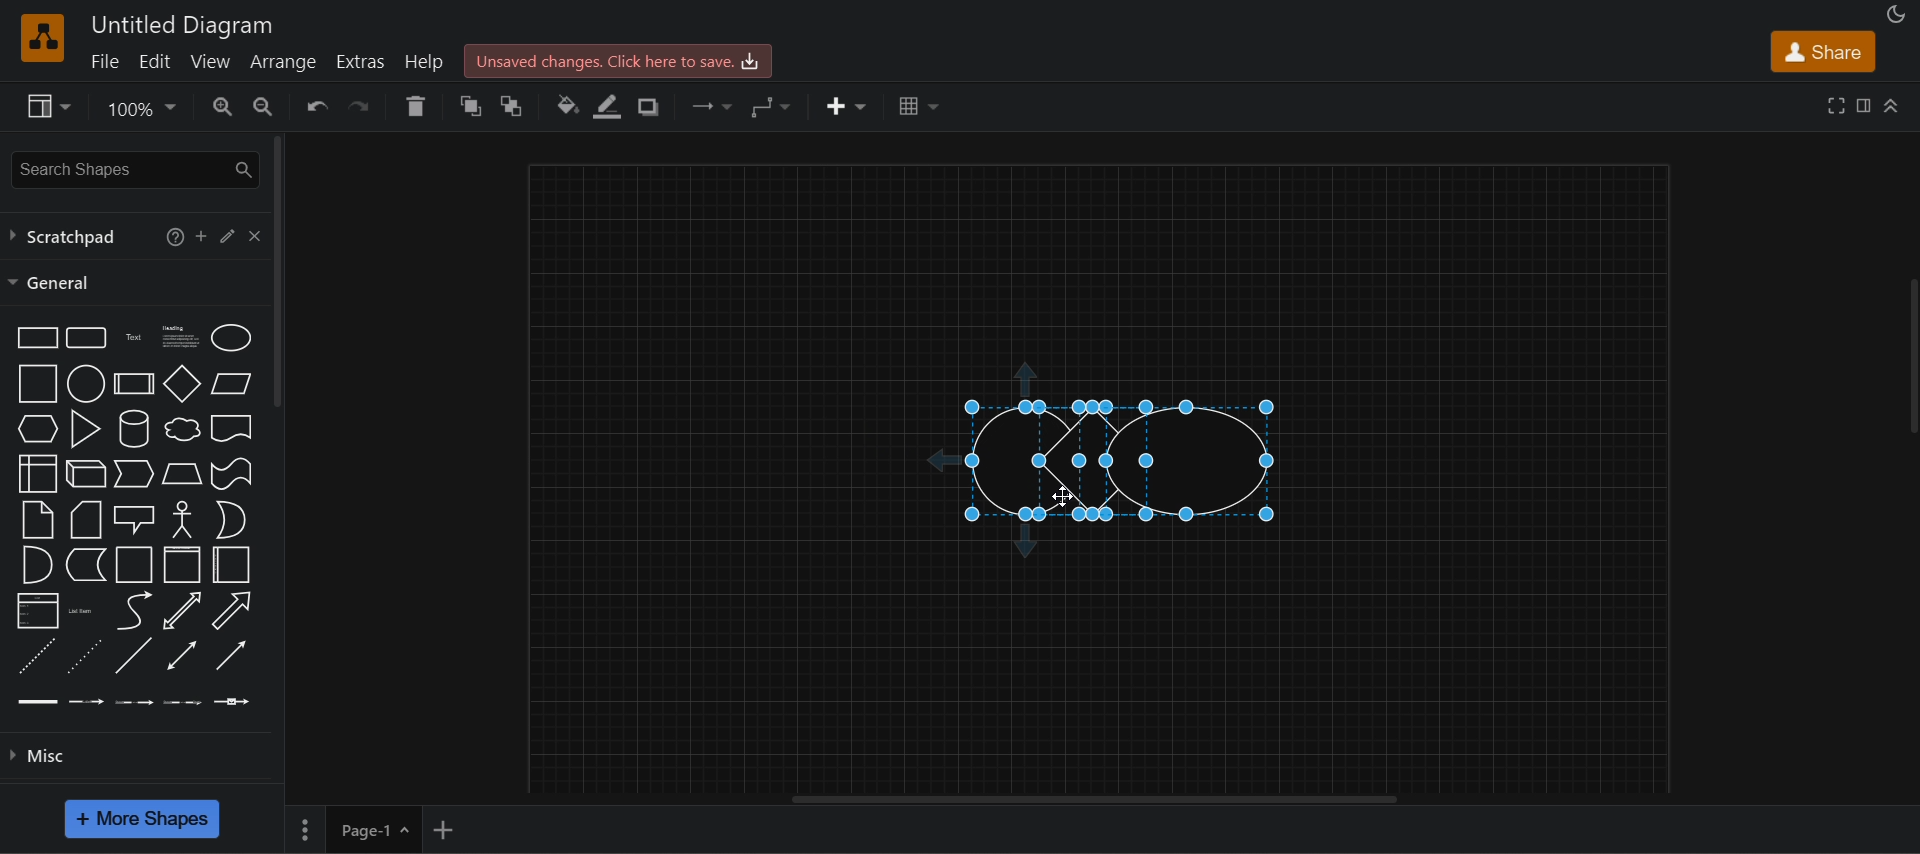 The width and height of the screenshot is (1920, 854). Describe the element at coordinates (282, 60) in the screenshot. I see `arrangw` at that location.